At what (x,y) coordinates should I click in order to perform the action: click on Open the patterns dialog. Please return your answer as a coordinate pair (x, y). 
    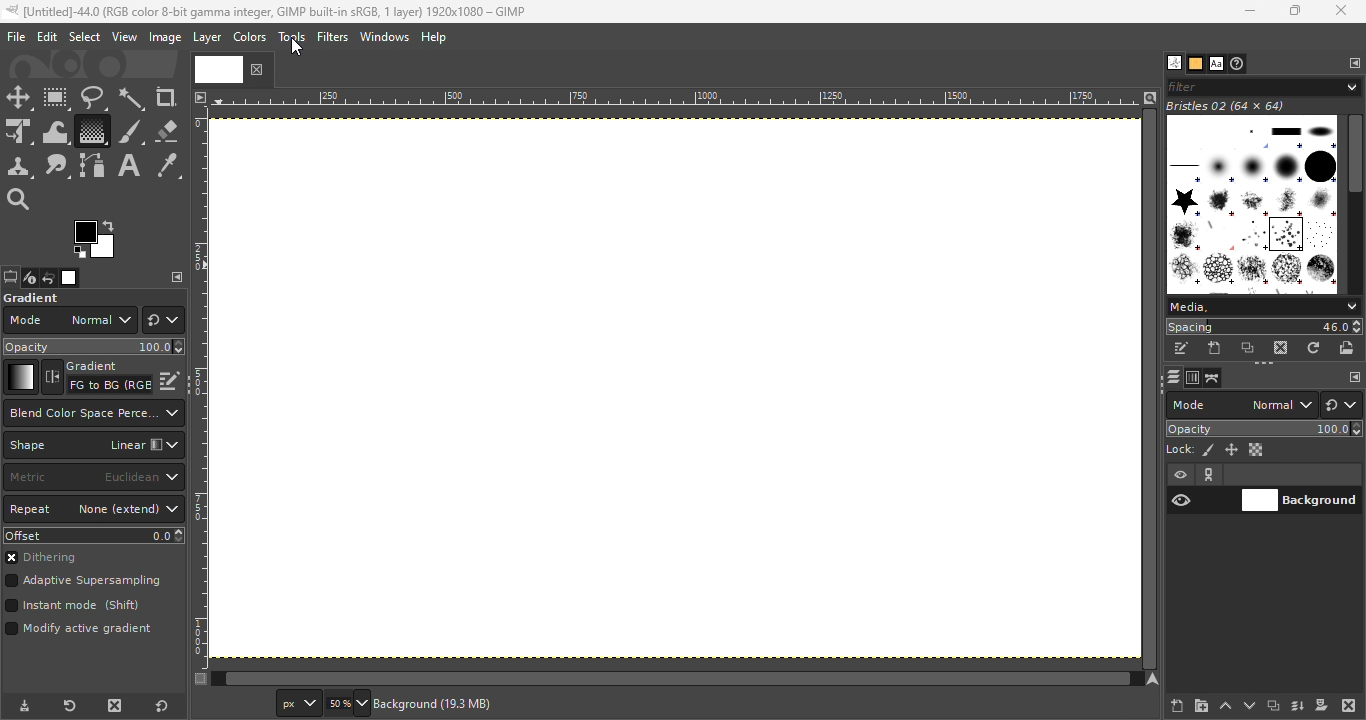
    Looking at the image, I should click on (1196, 64).